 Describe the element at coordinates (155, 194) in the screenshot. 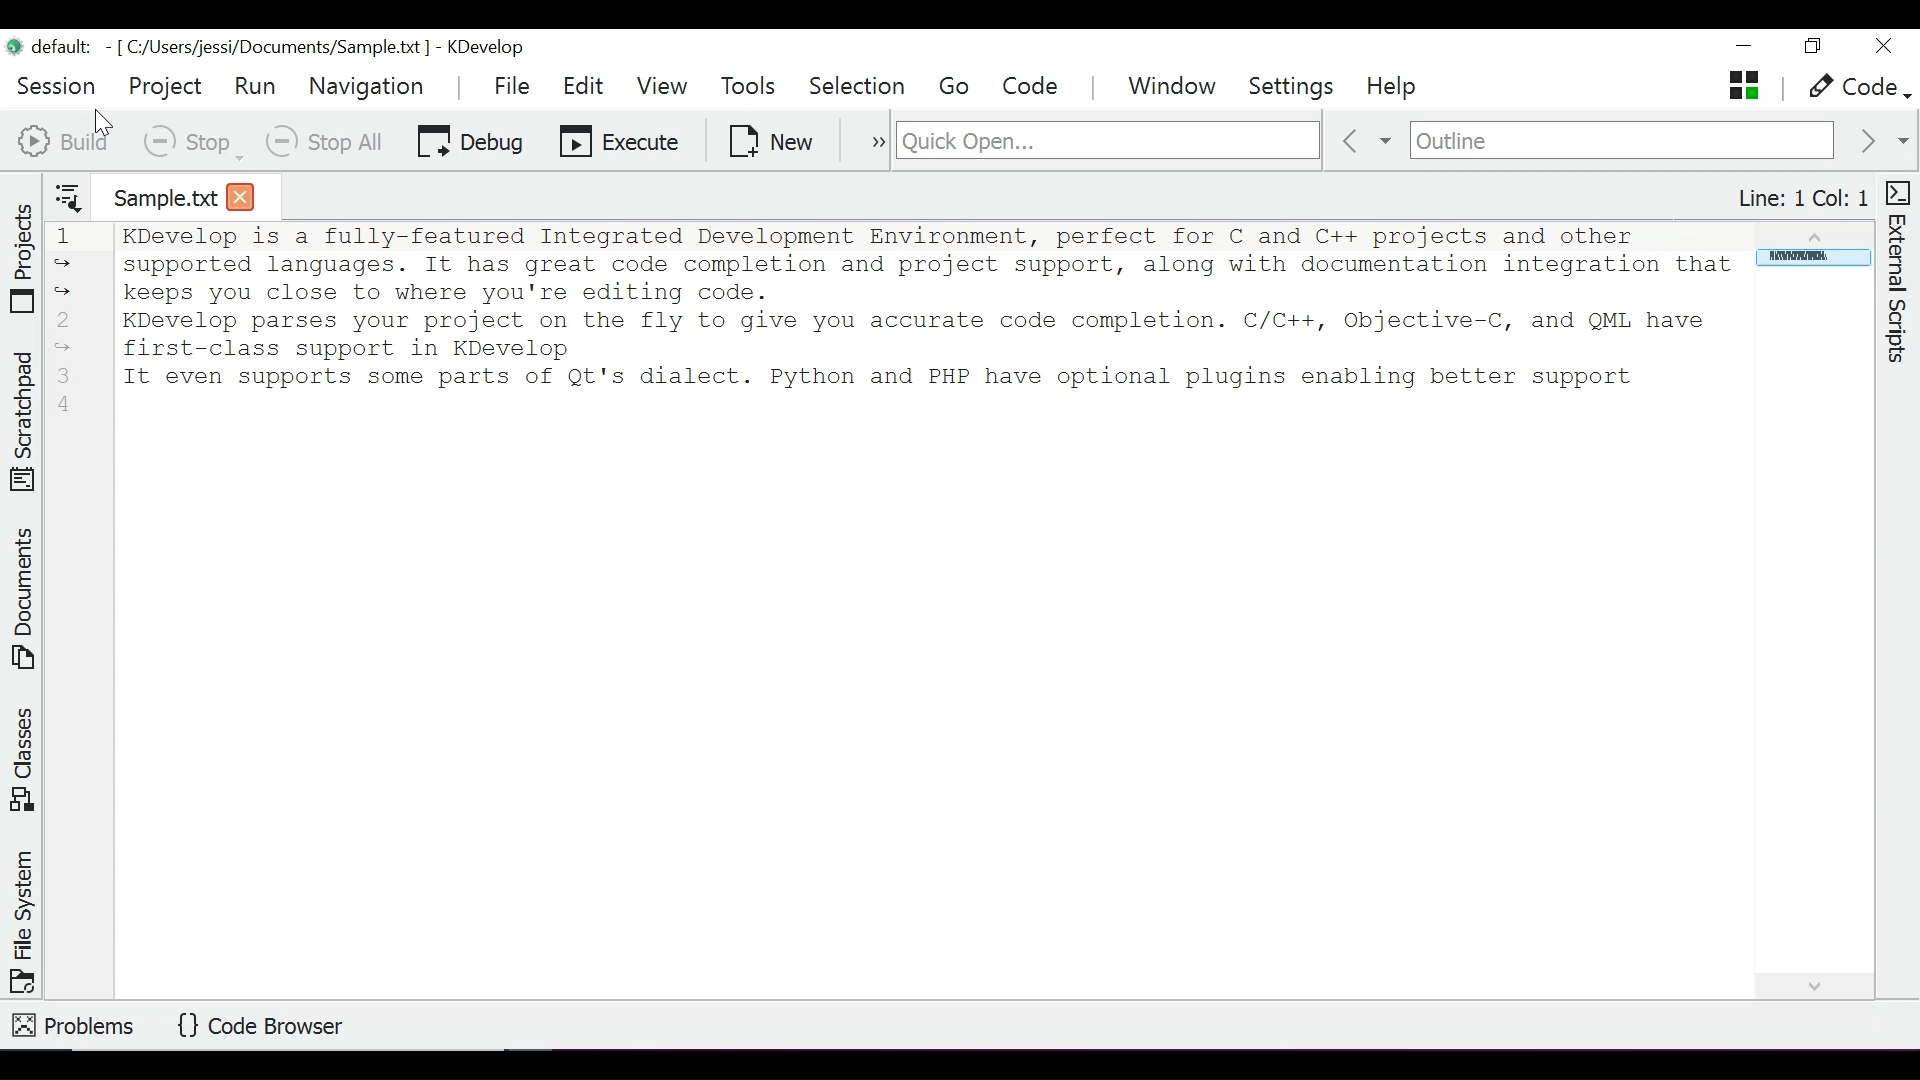

I see `Current tab - sample.txt` at that location.